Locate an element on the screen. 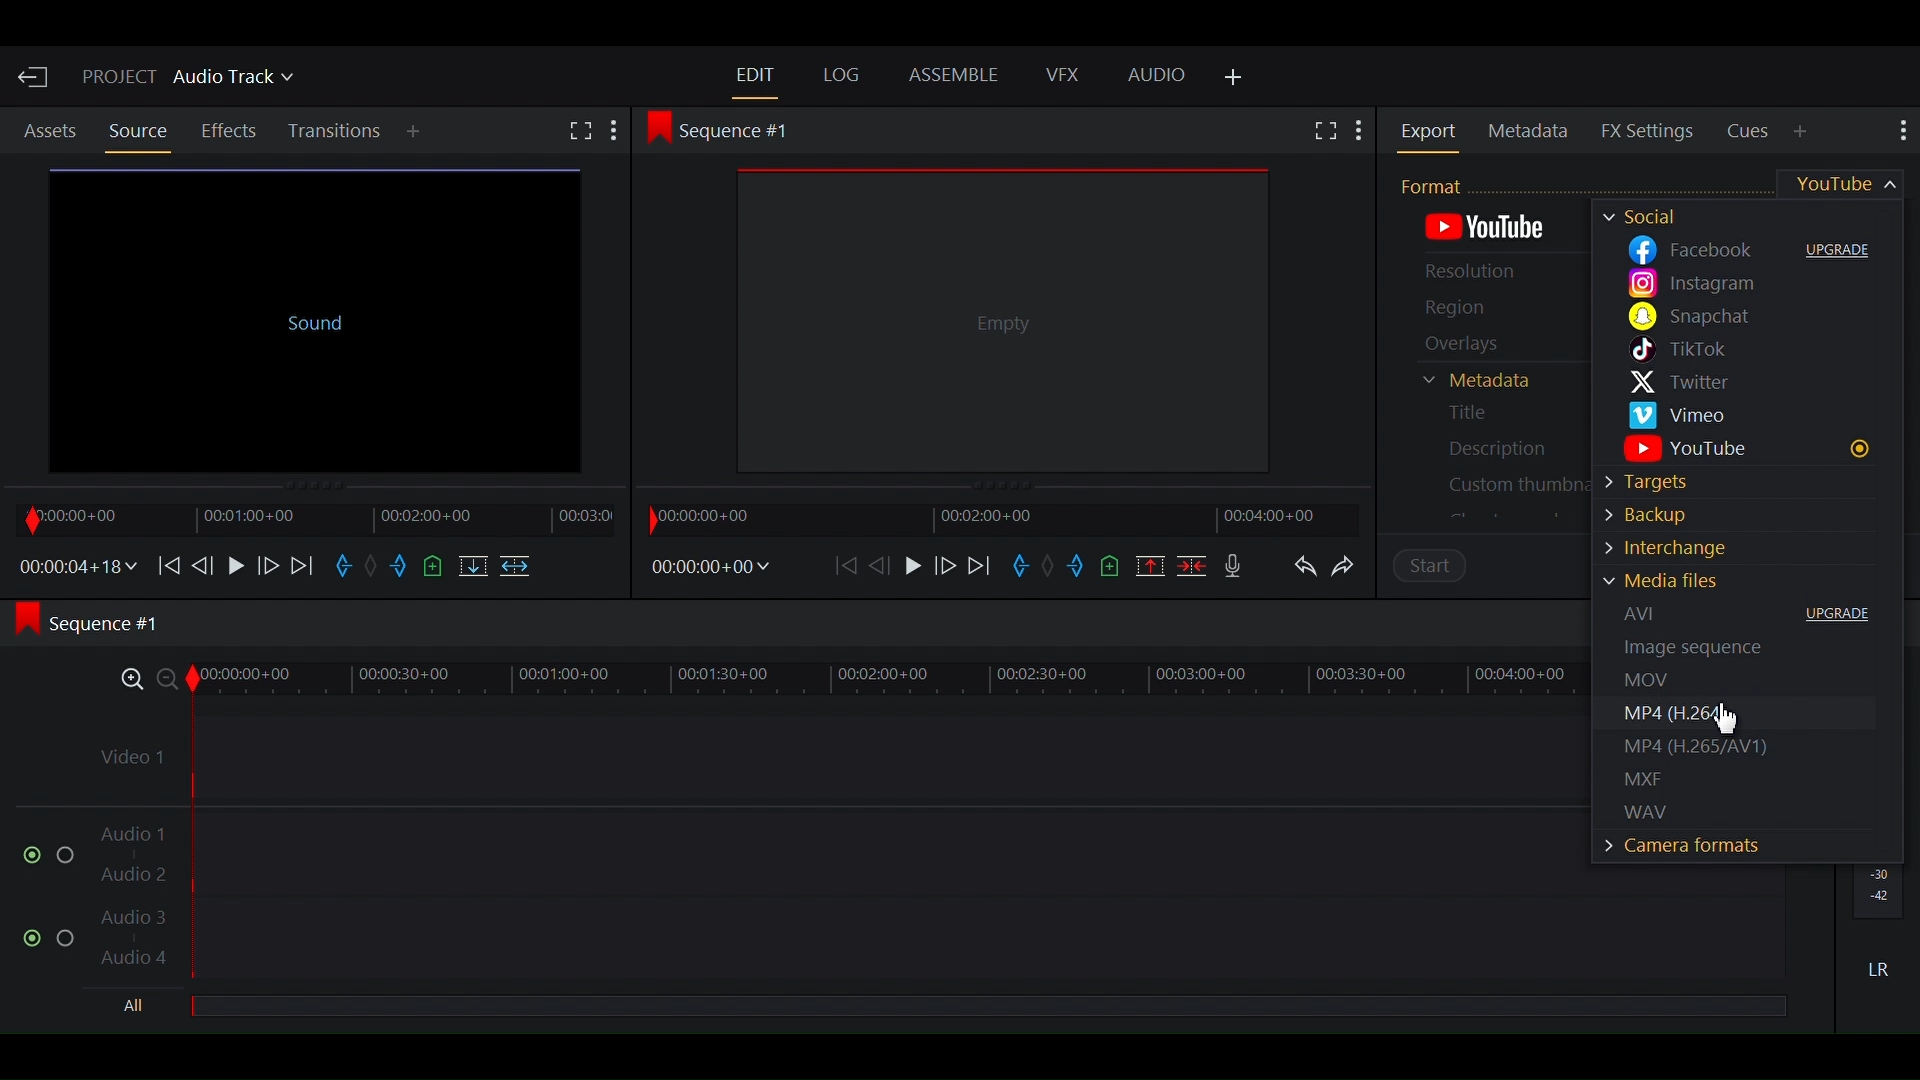 This screenshot has width=1920, height=1080. Metadata is located at coordinates (1489, 383).